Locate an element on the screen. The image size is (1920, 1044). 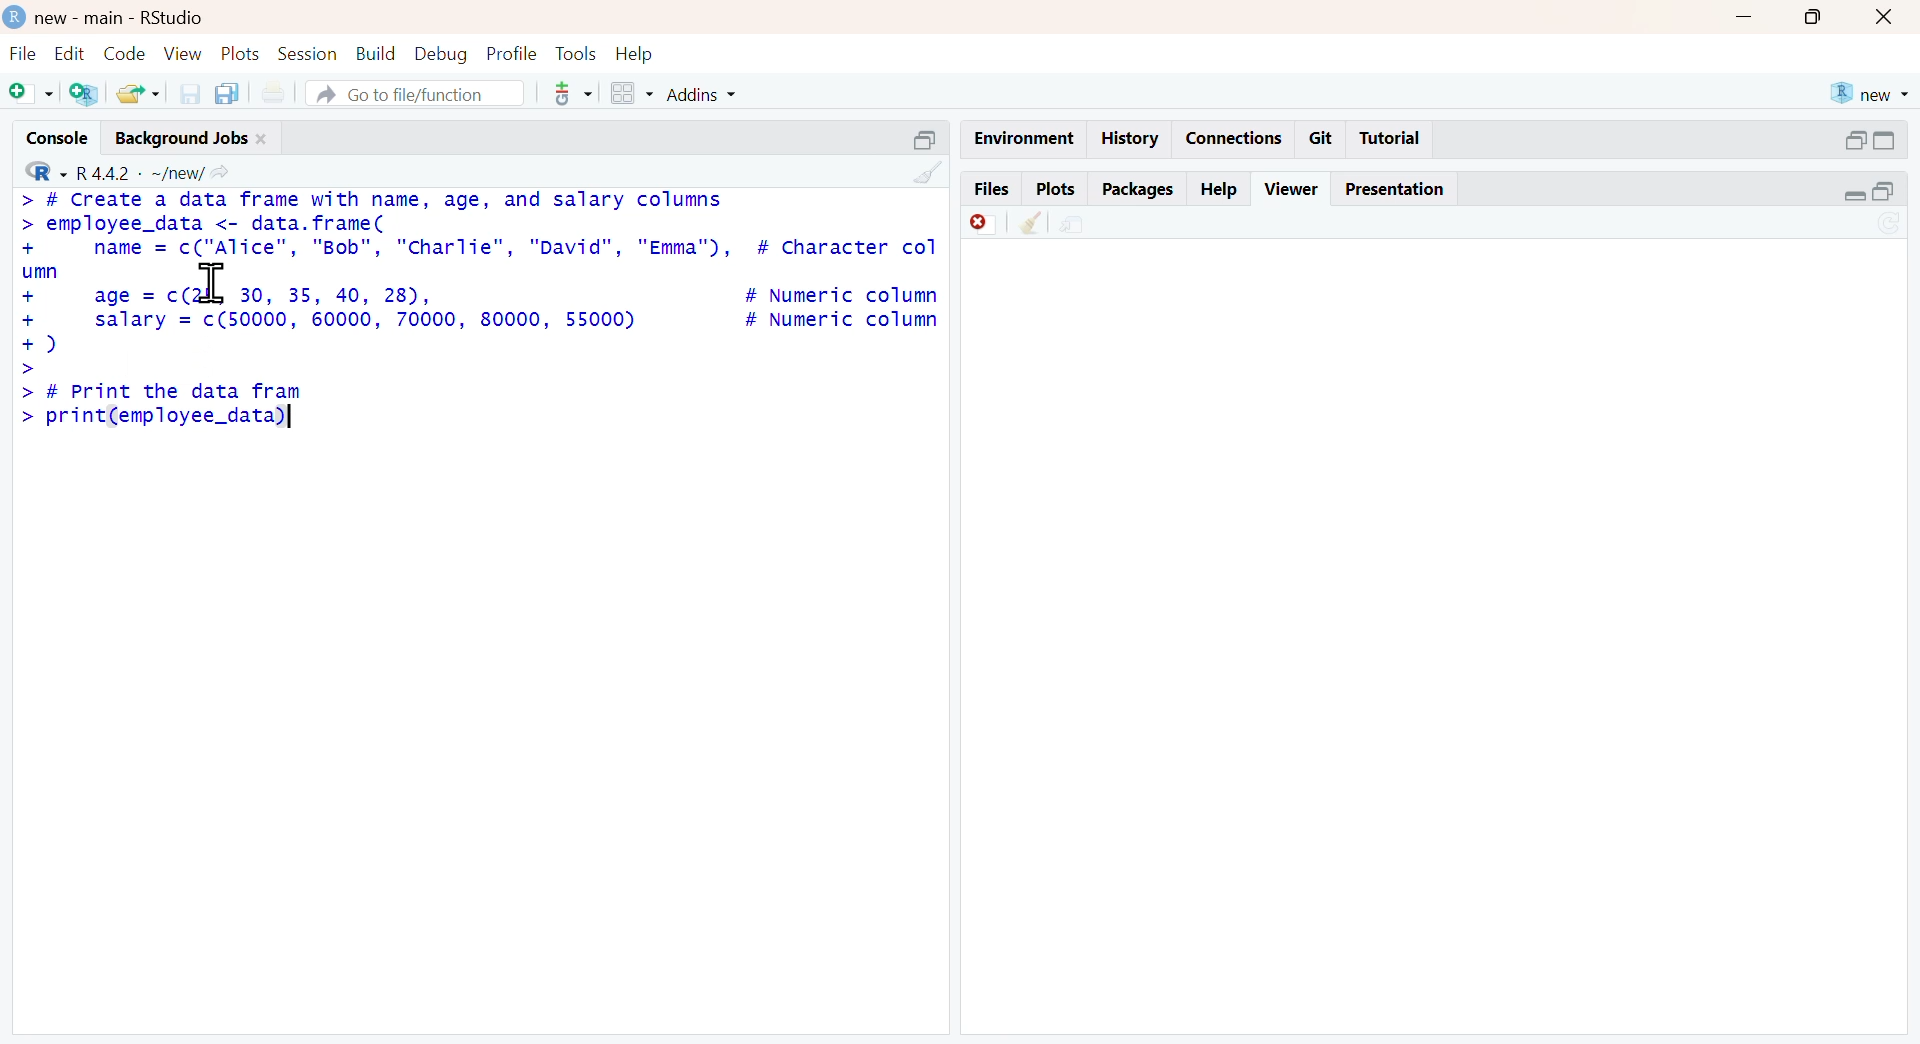
R is located at coordinates (37, 172).